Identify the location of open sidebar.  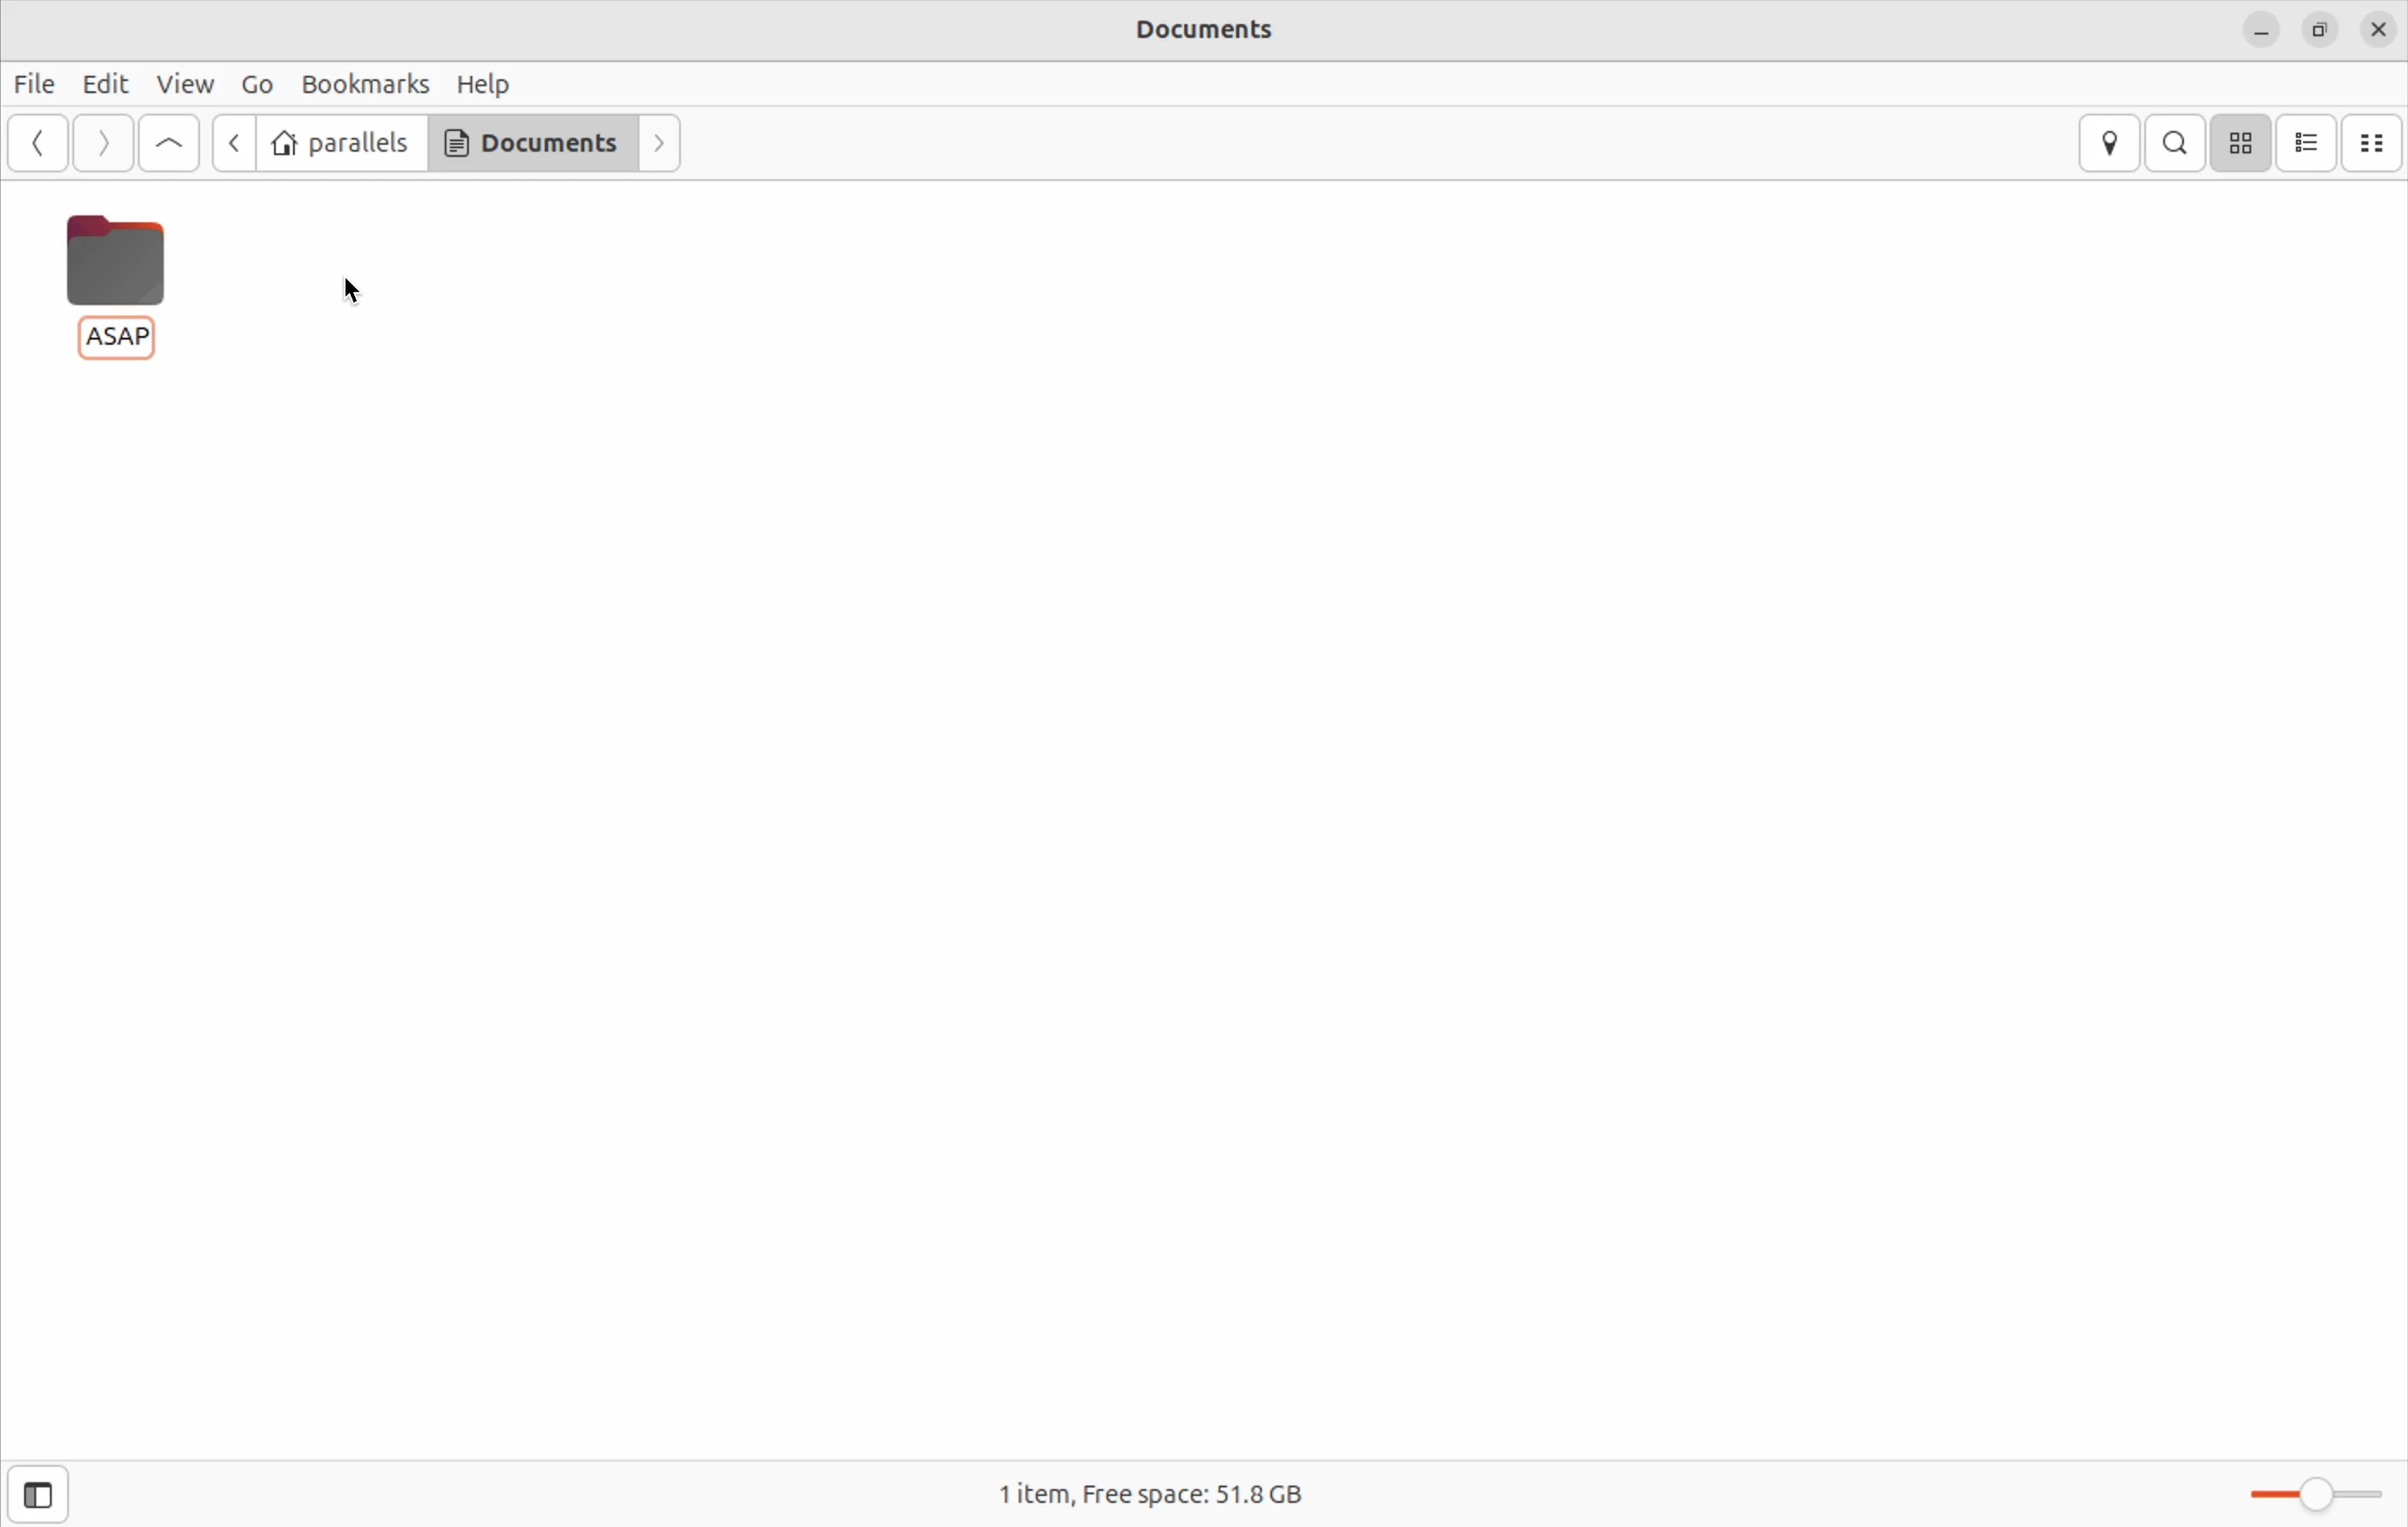
(56, 1494).